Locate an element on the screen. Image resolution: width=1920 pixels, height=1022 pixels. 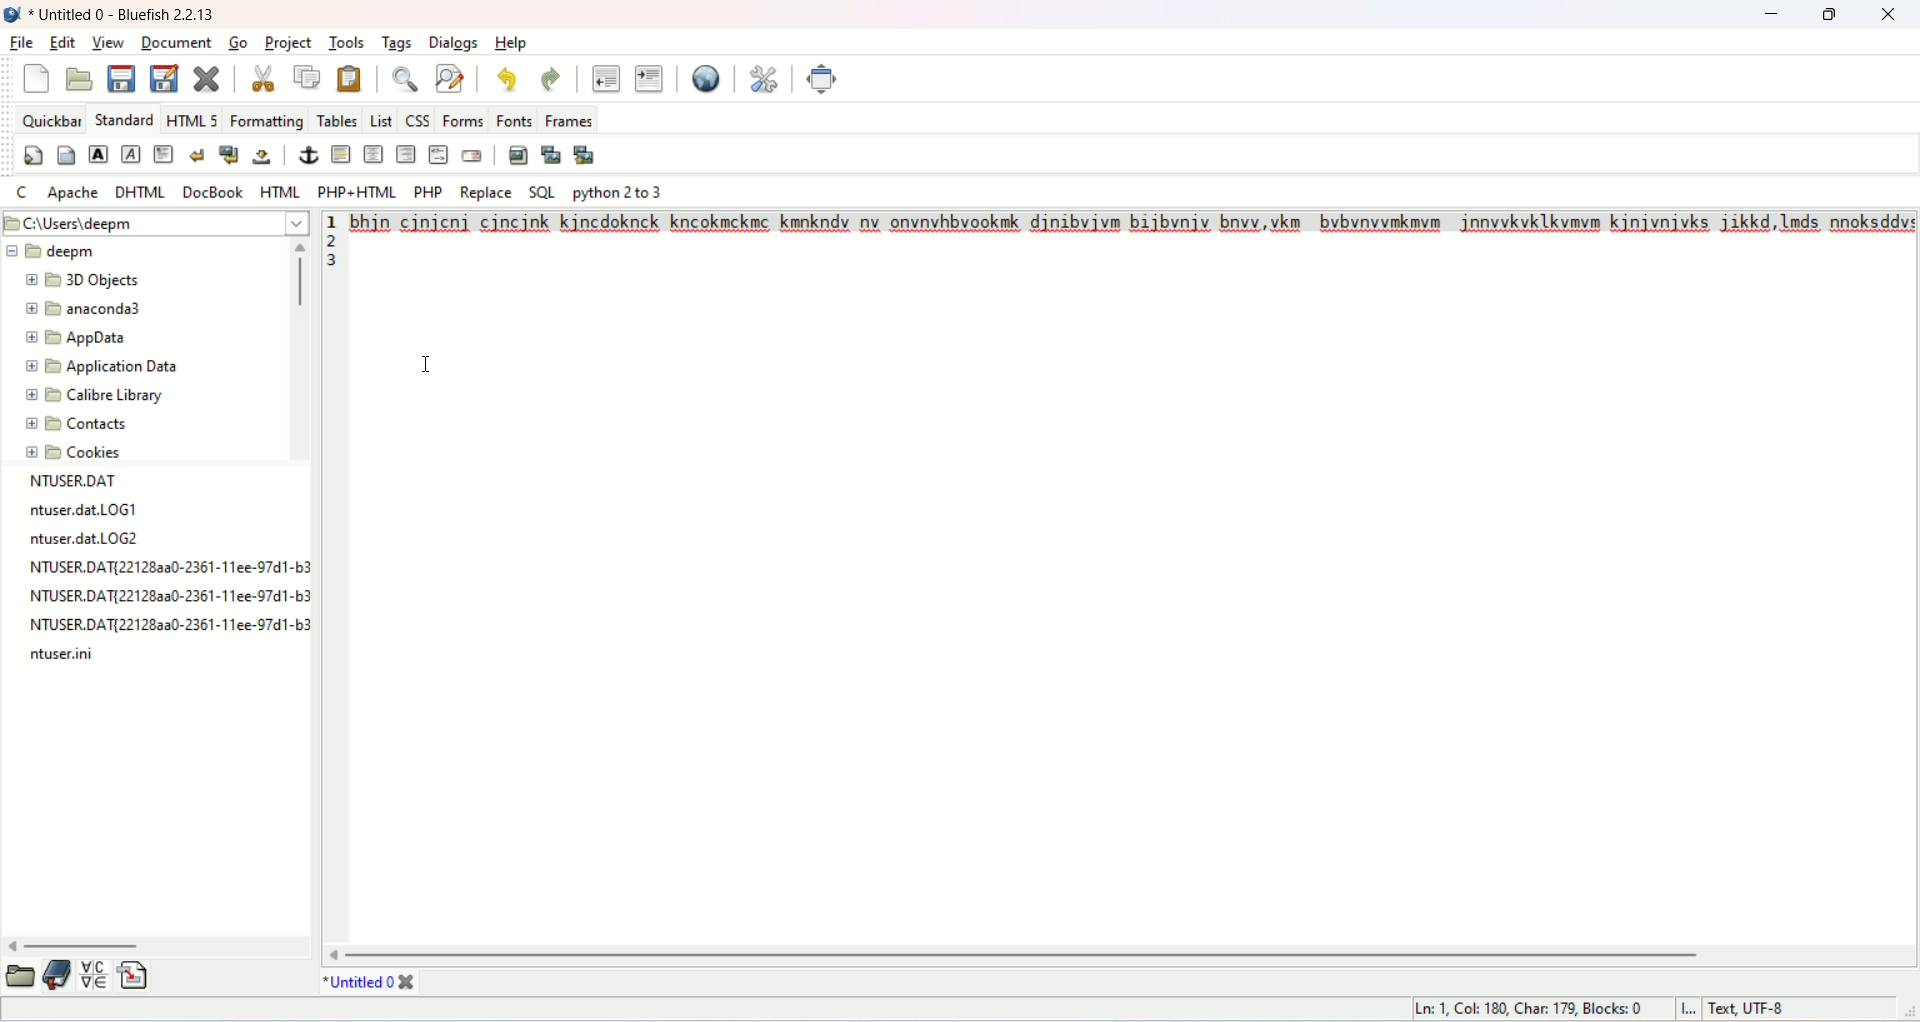
location is located at coordinates (159, 224).